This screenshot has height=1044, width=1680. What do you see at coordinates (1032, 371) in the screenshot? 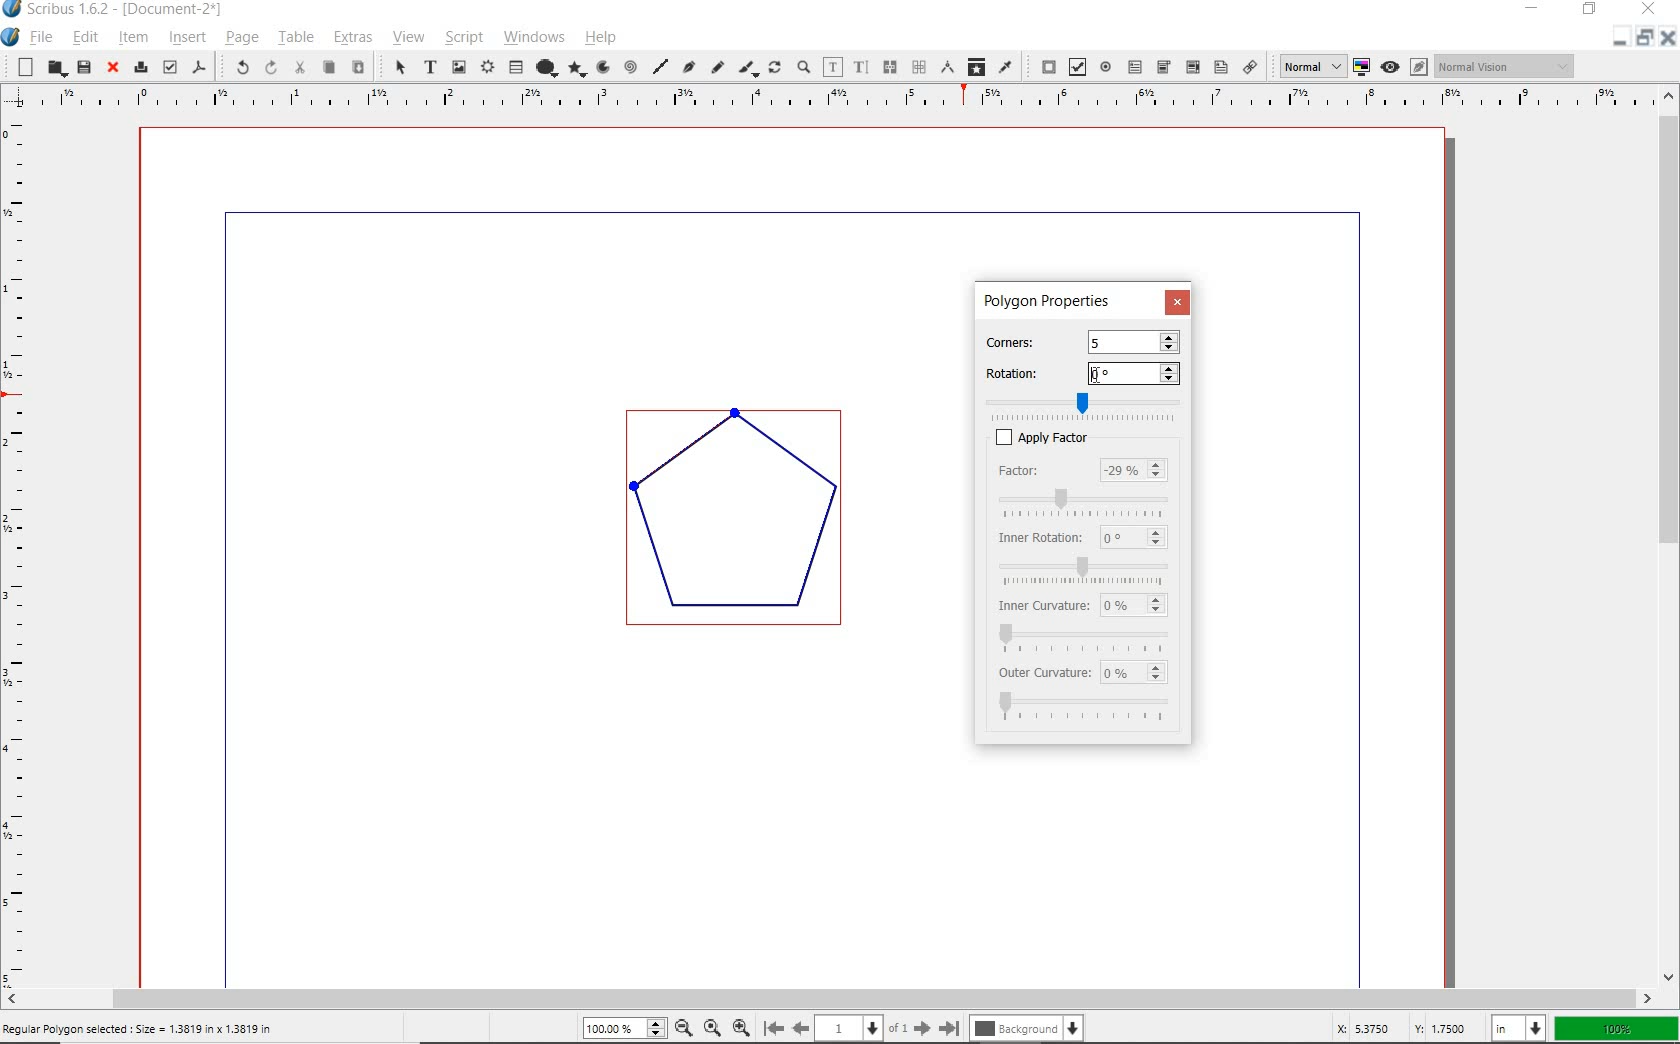
I see `ROTATION` at bounding box center [1032, 371].